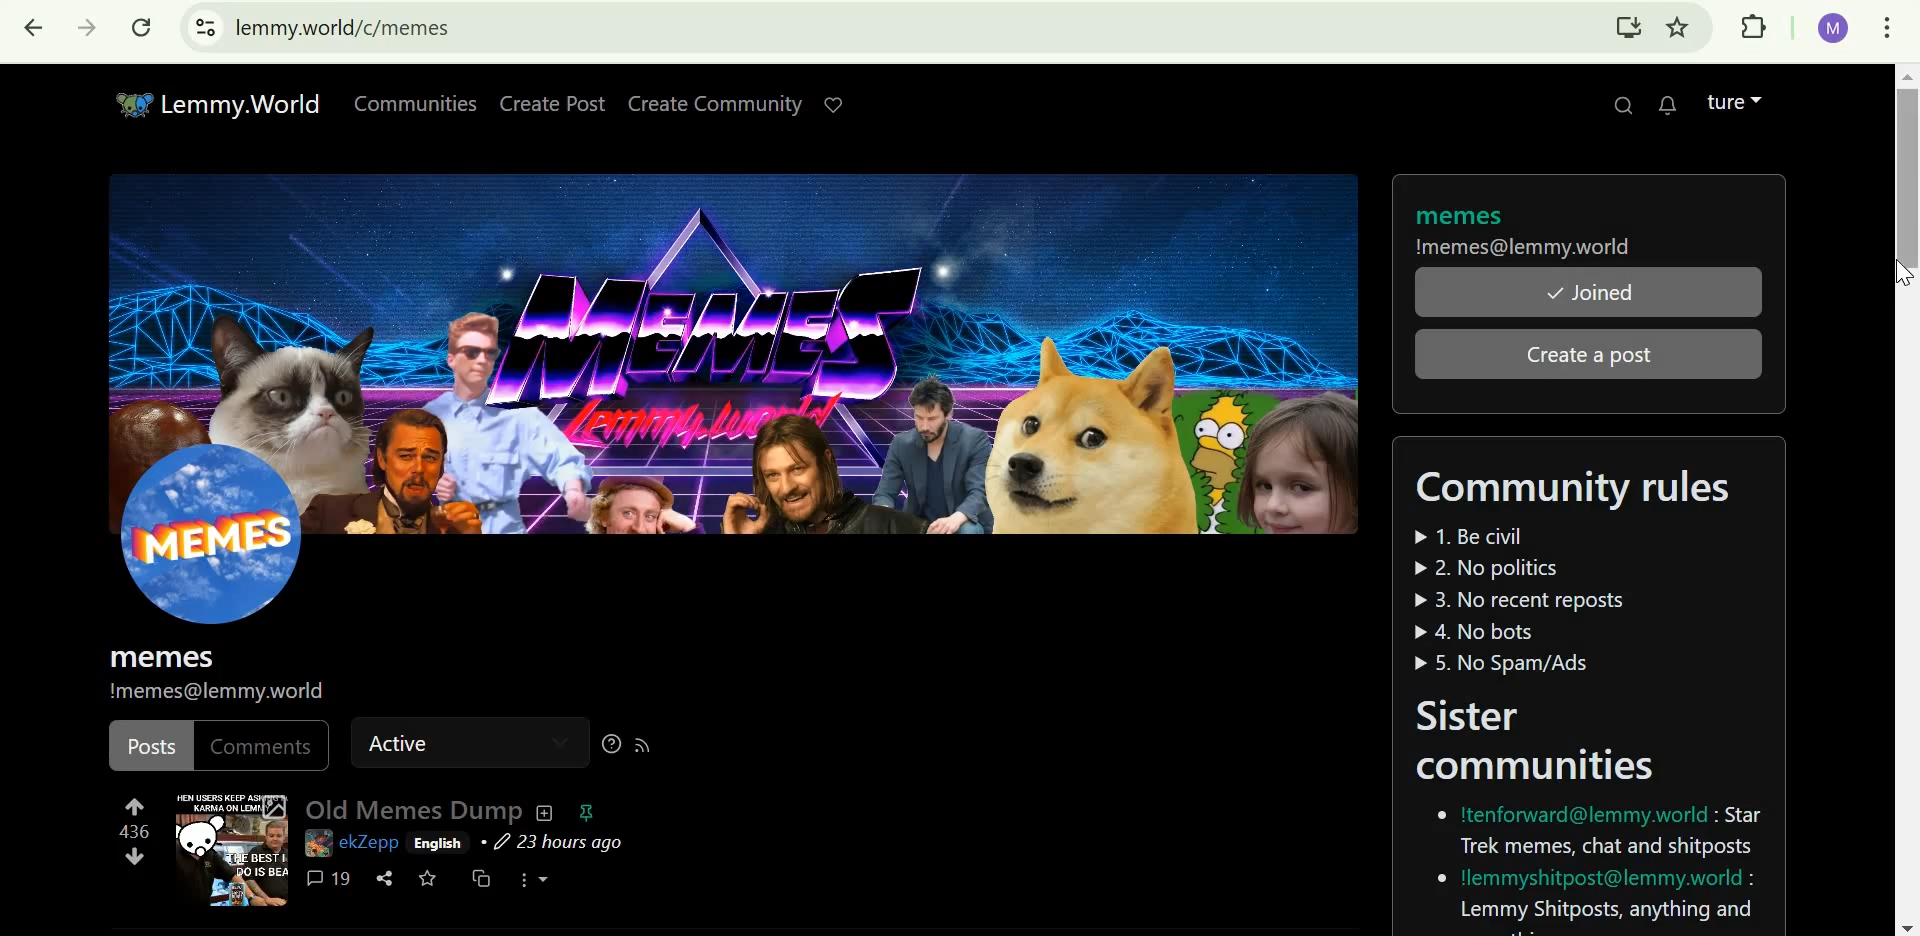  Describe the element at coordinates (430, 880) in the screenshot. I see `save` at that location.